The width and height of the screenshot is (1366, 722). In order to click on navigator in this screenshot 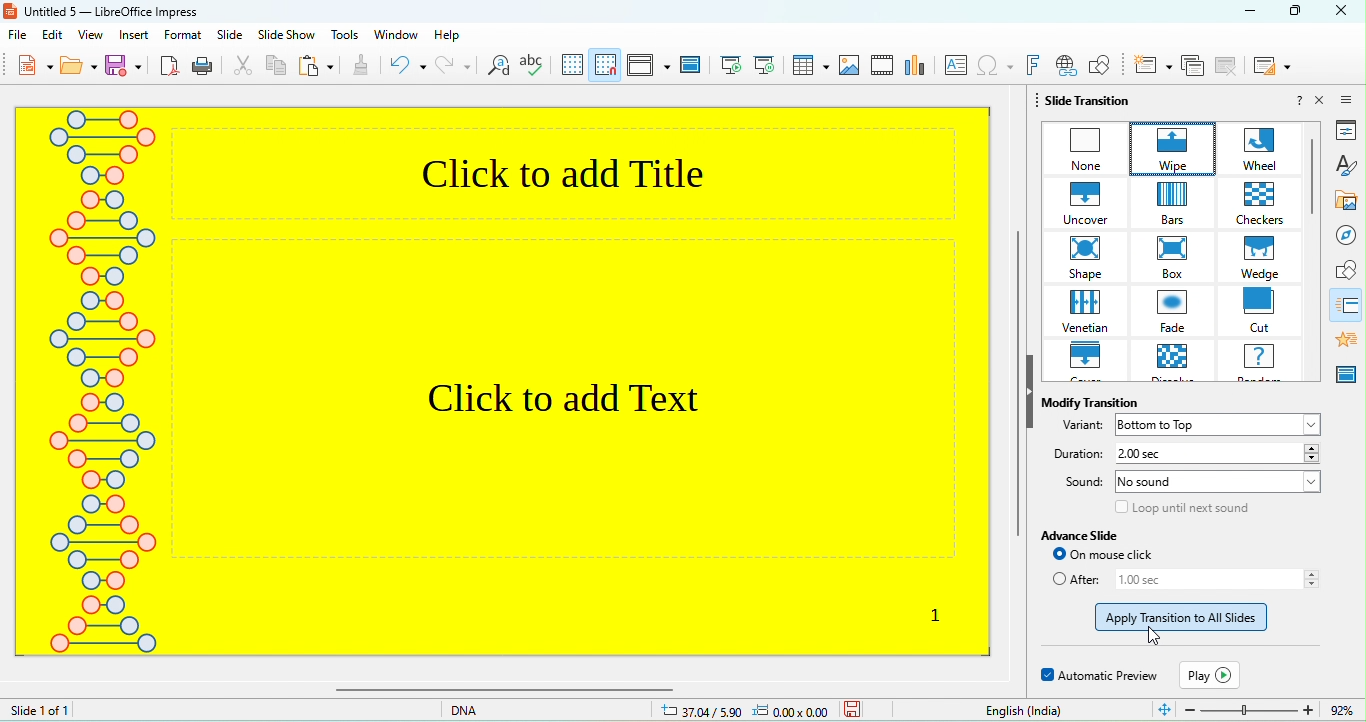, I will do `click(1343, 234)`.